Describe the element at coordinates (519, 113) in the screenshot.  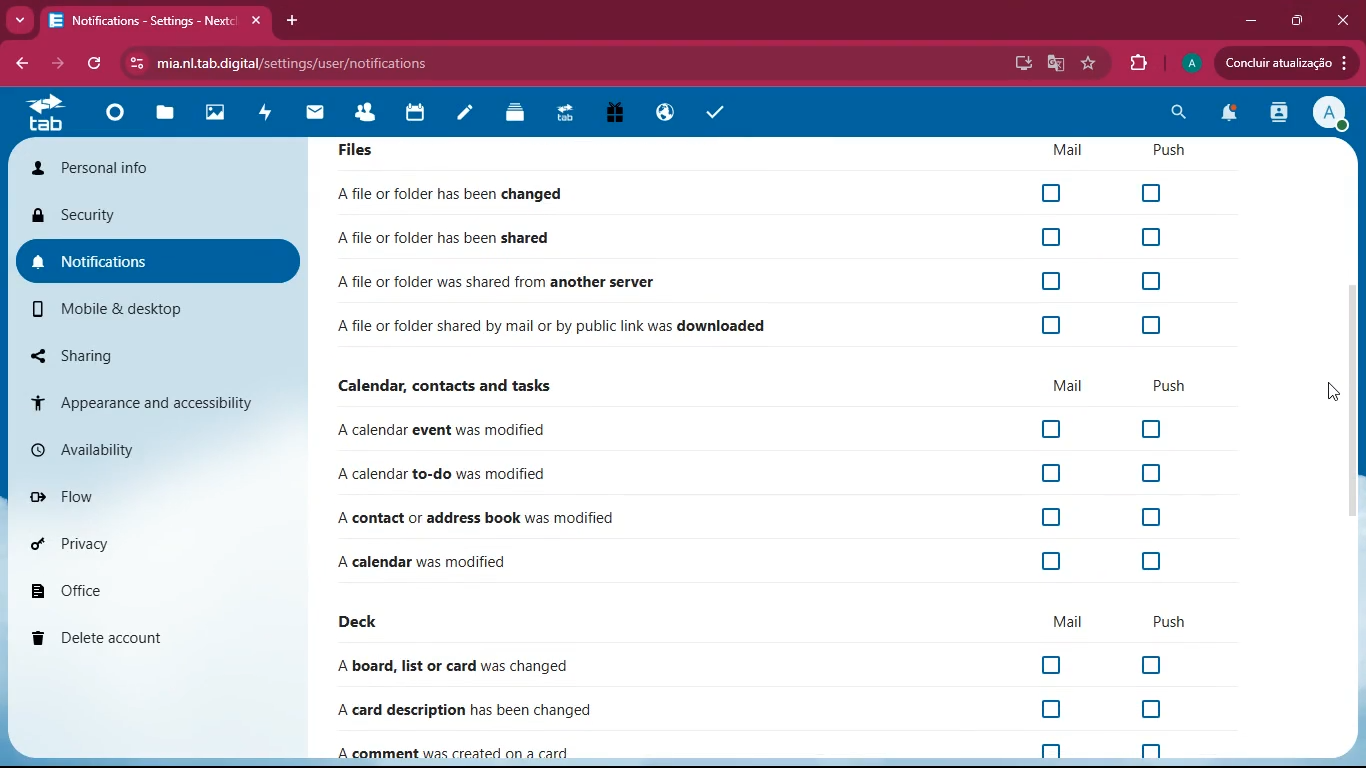
I see `layers` at that location.